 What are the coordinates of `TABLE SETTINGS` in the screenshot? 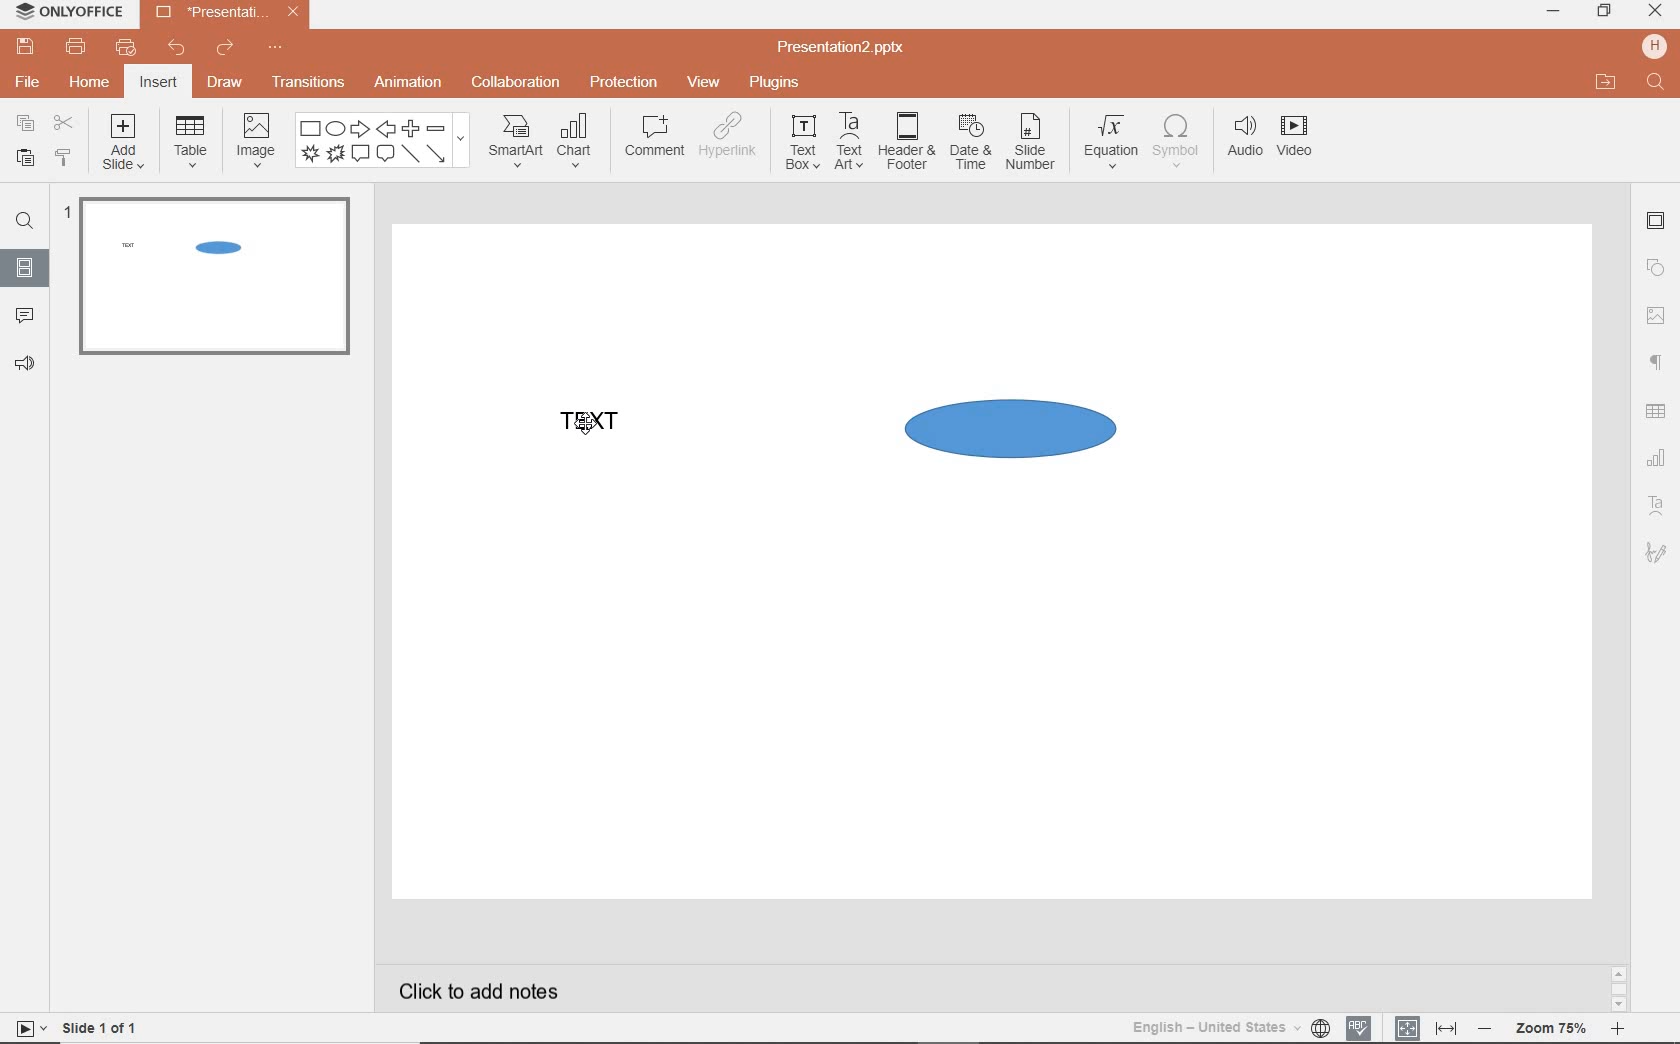 It's located at (1656, 412).